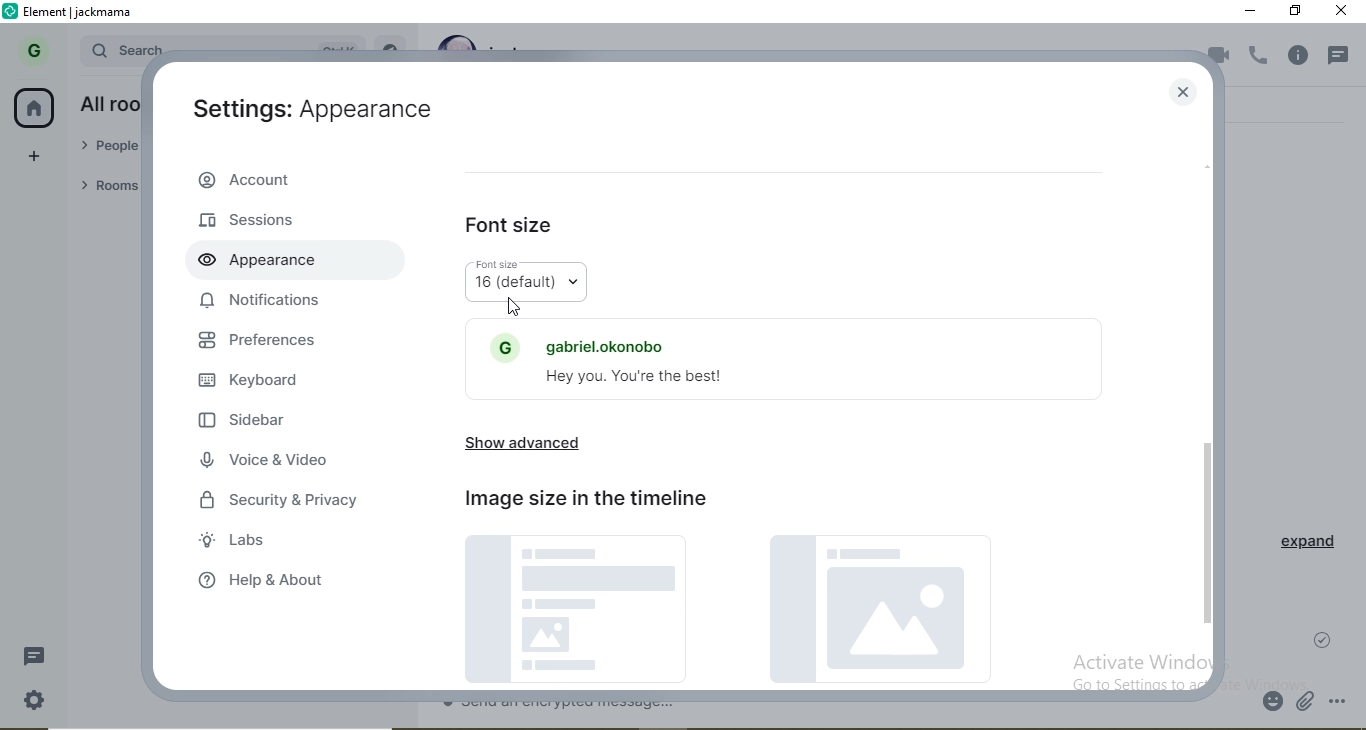 The height and width of the screenshot is (730, 1366). I want to click on G, so click(30, 52).